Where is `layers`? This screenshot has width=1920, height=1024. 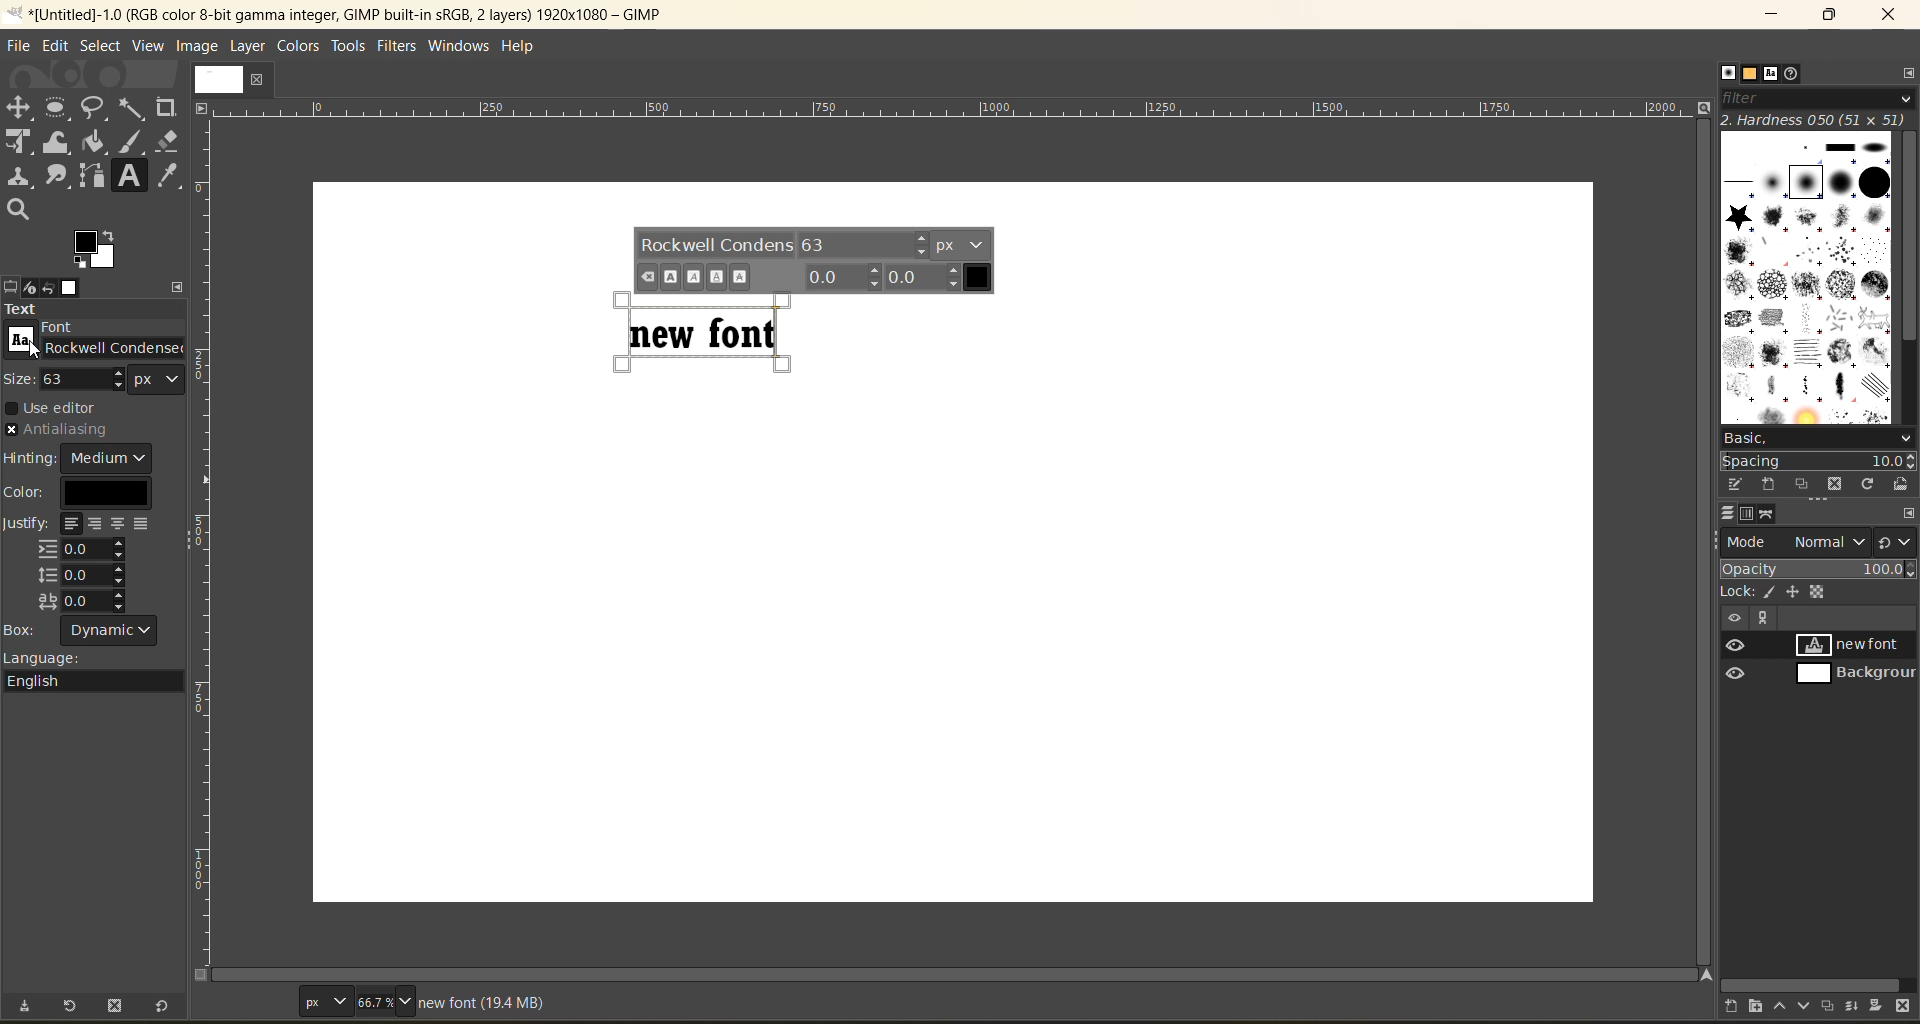 layers is located at coordinates (1728, 514).